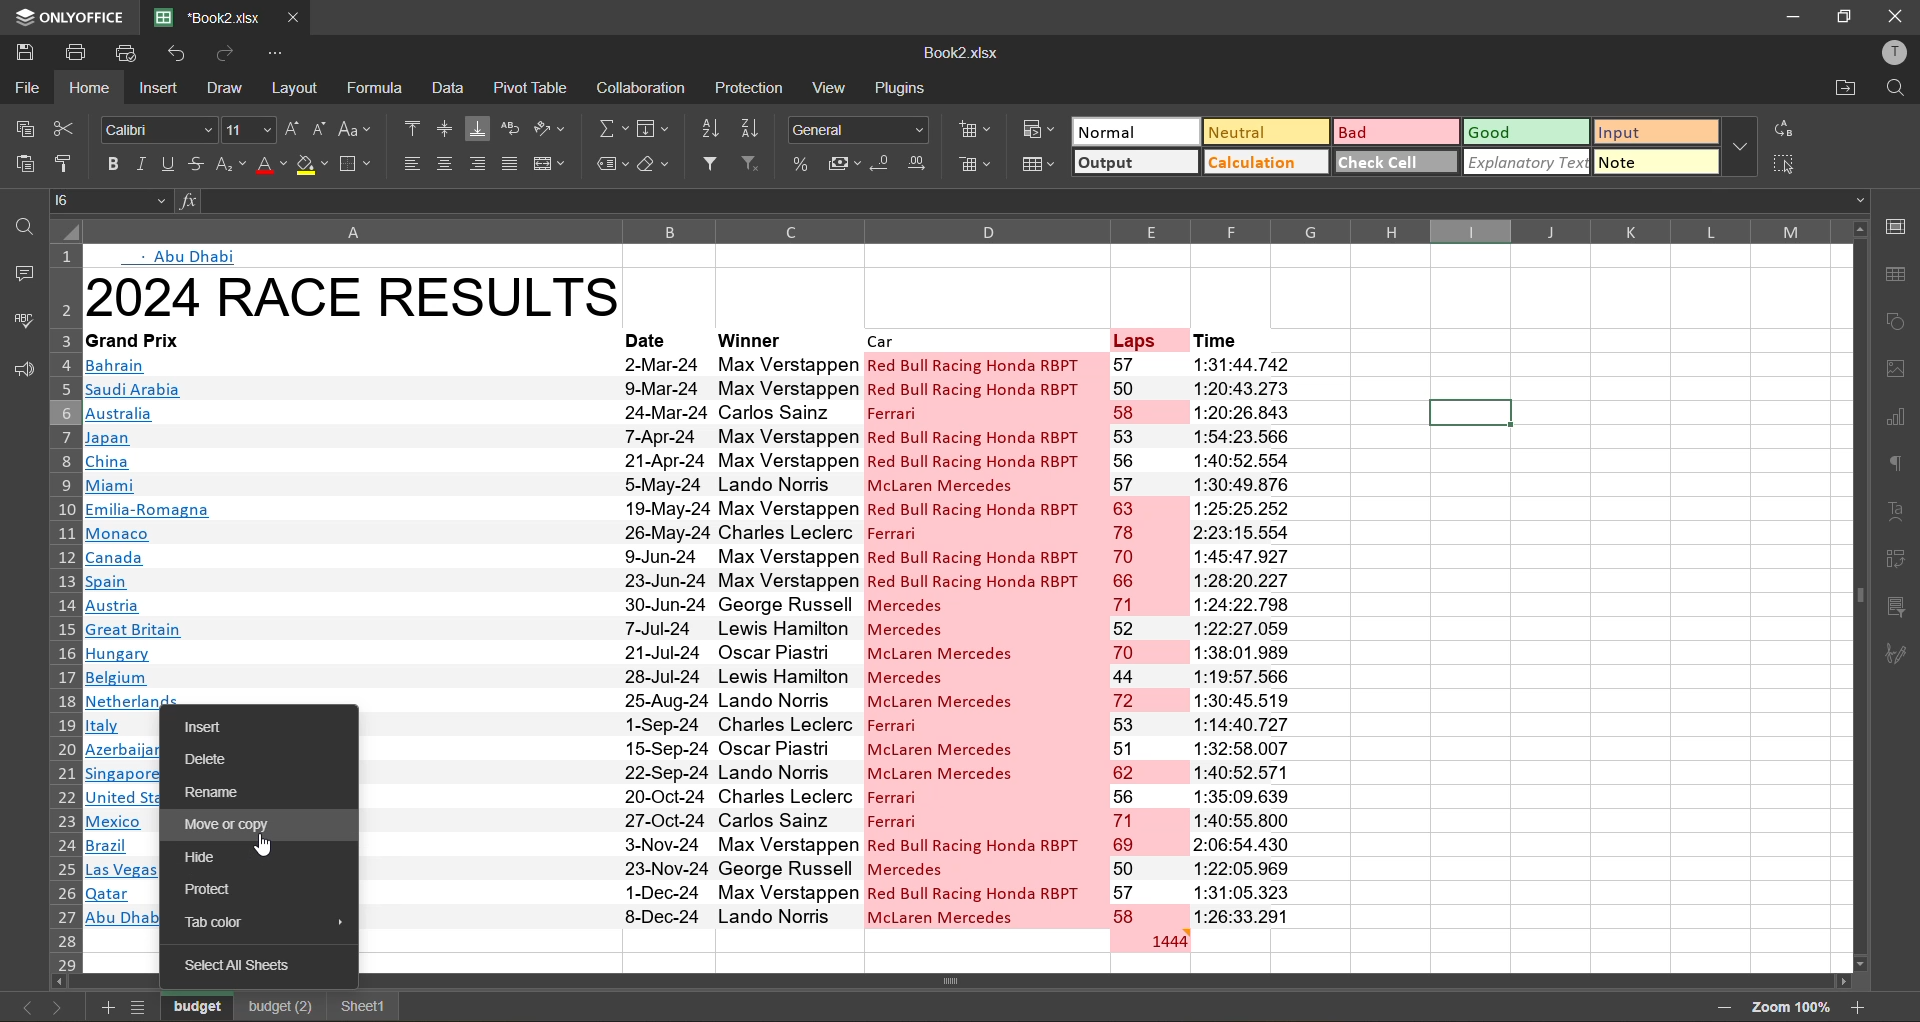 This screenshot has width=1920, height=1022. I want to click on slicer, so click(1902, 610).